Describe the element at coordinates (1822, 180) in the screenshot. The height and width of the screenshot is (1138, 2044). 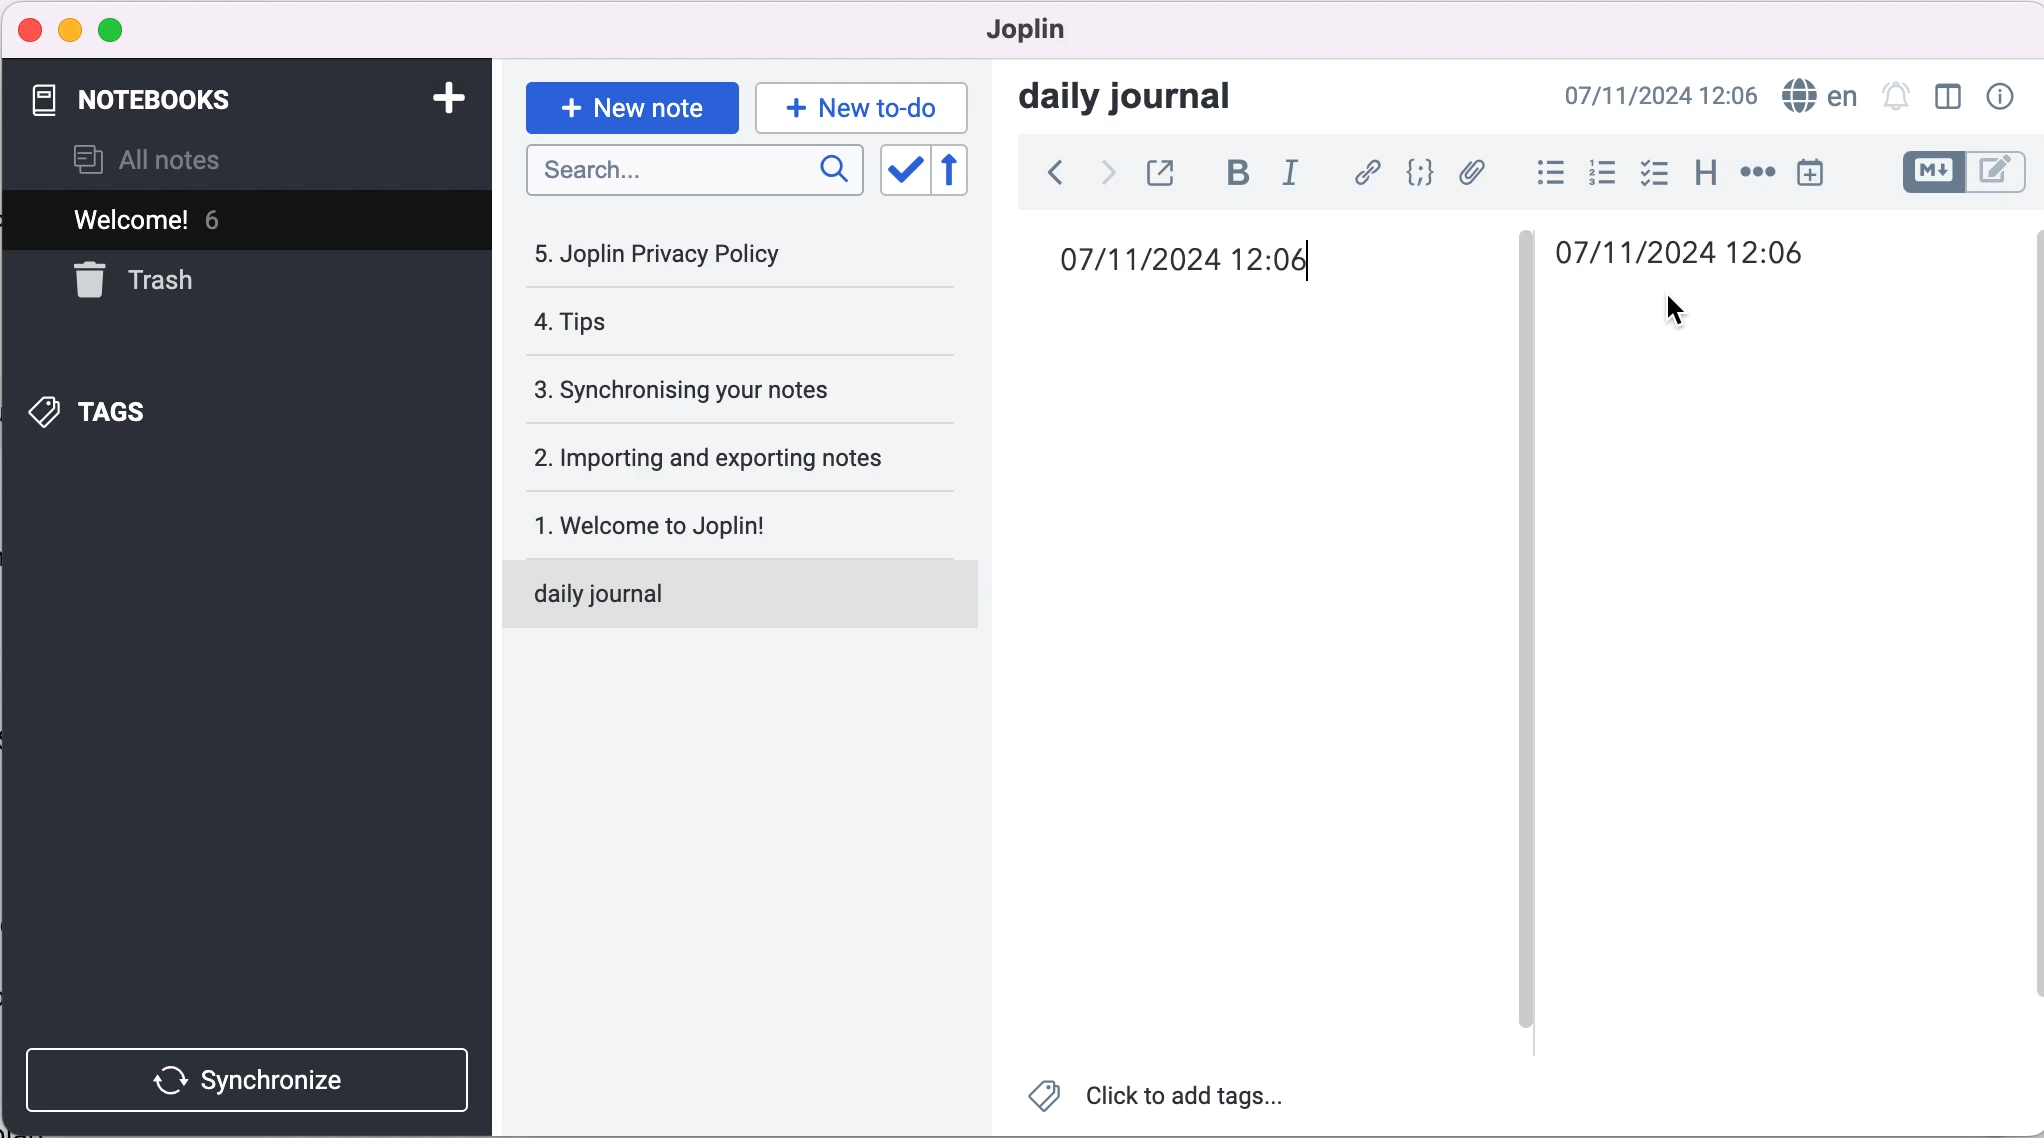
I see `insert time` at that location.